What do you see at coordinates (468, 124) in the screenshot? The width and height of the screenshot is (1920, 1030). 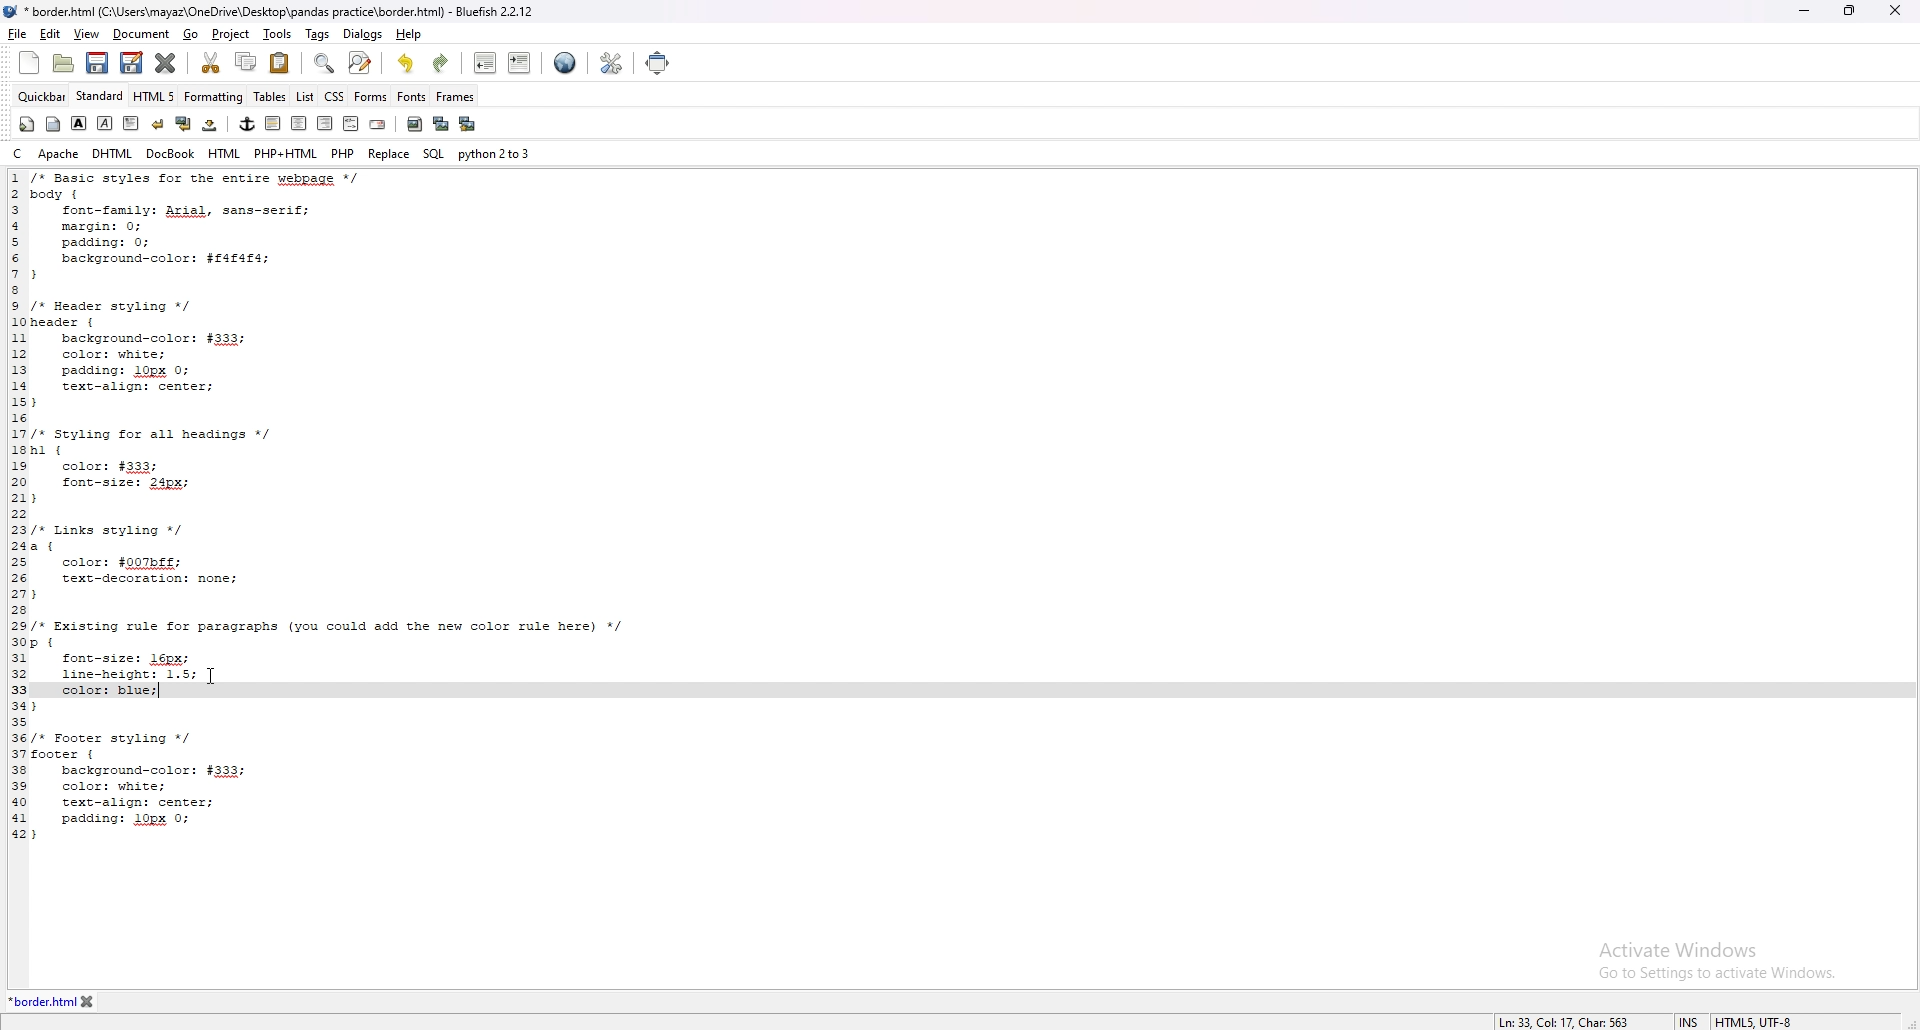 I see `multi thumbnail` at bounding box center [468, 124].